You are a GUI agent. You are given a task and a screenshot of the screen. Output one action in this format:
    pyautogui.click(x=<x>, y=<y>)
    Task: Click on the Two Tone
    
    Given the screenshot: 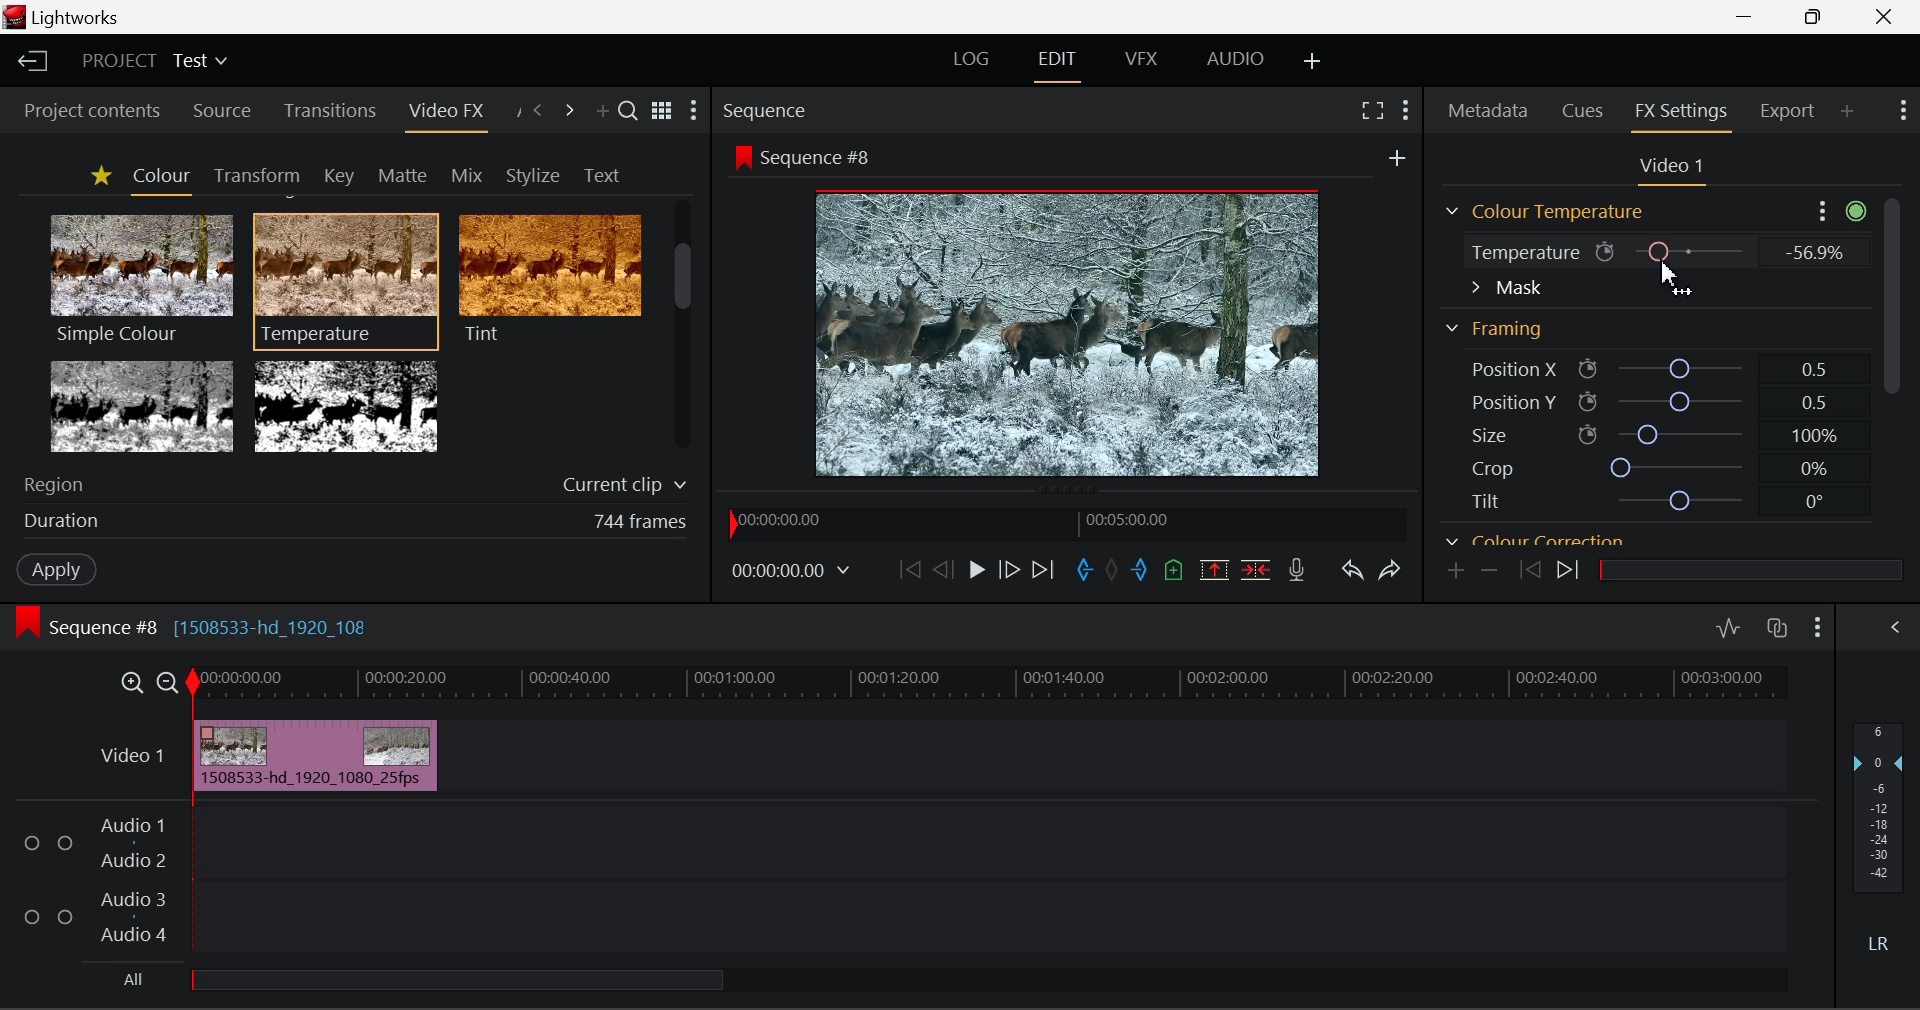 What is the action you would take?
    pyautogui.click(x=343, y=405)
    